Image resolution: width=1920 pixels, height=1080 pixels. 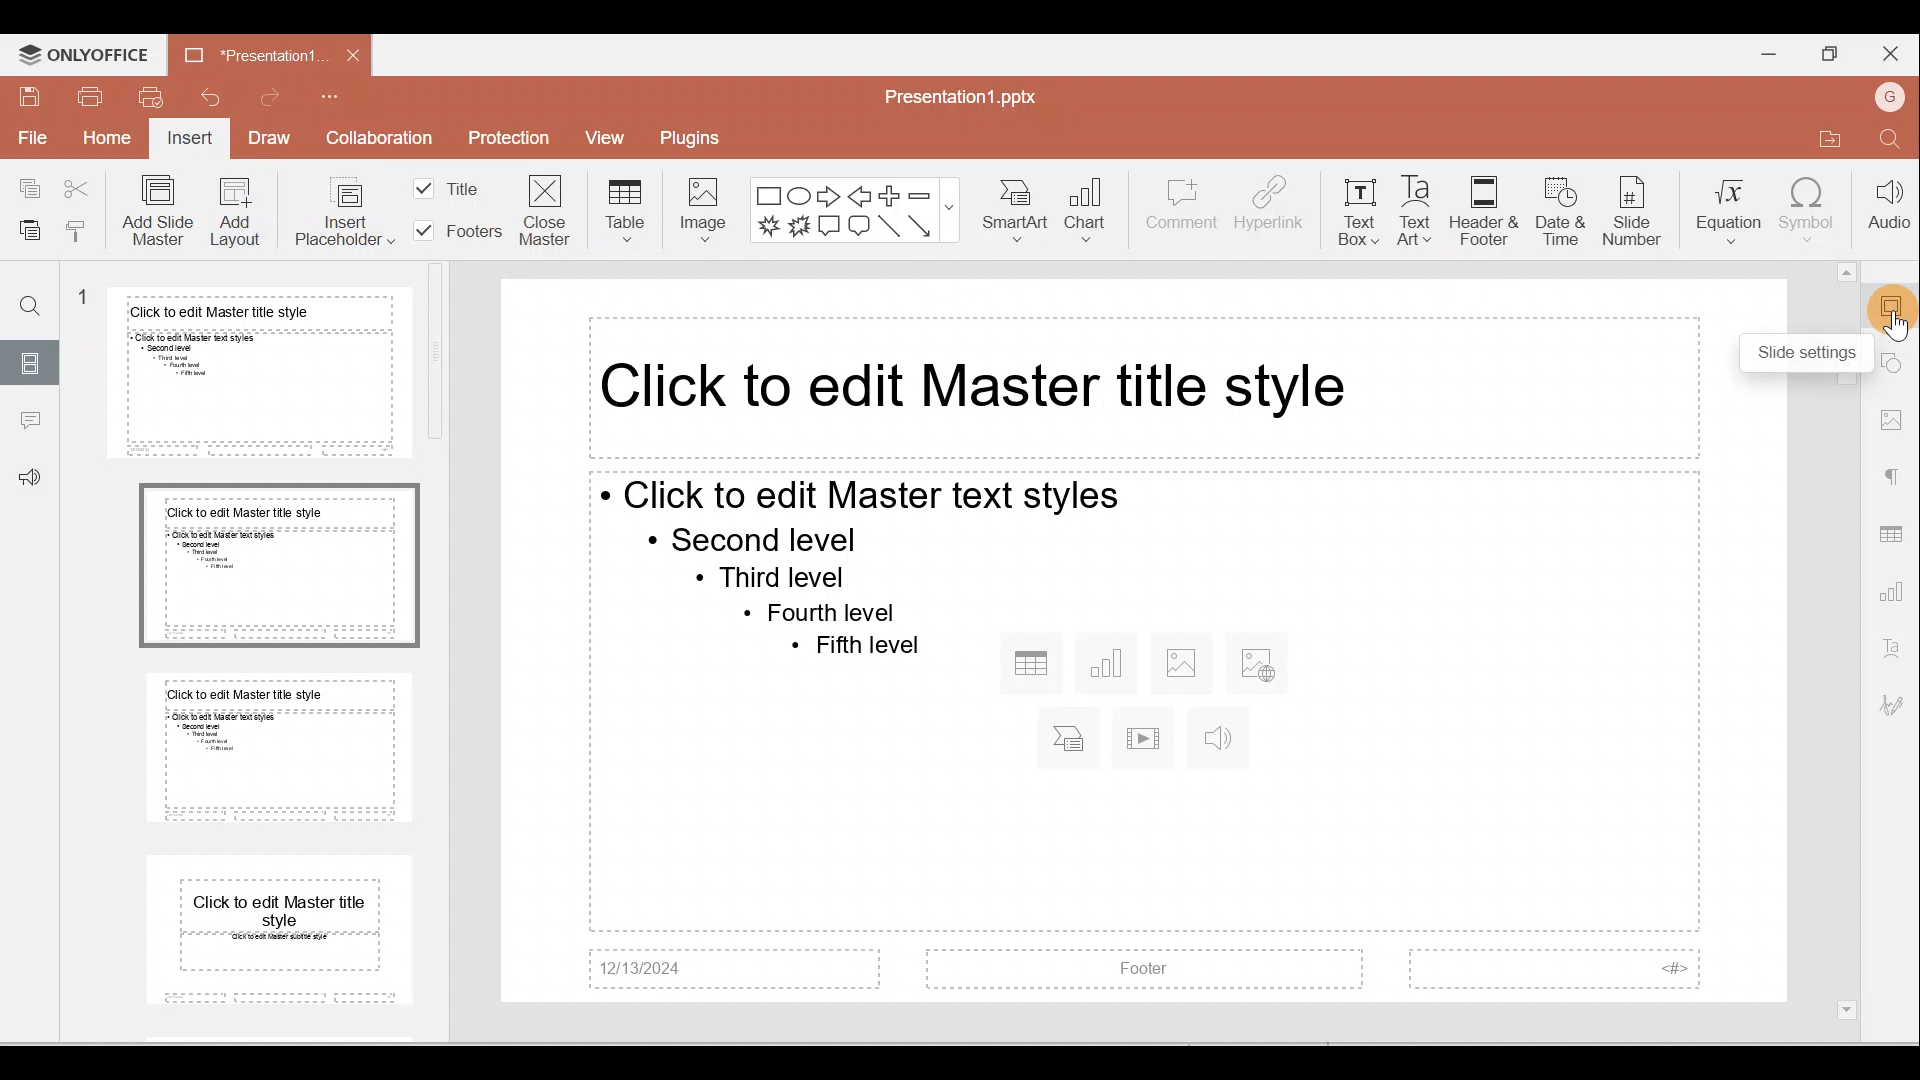 What do you see at coordinates (24, 227) in the screenshot?
I see `Paste` at bounding box center [24, 227].